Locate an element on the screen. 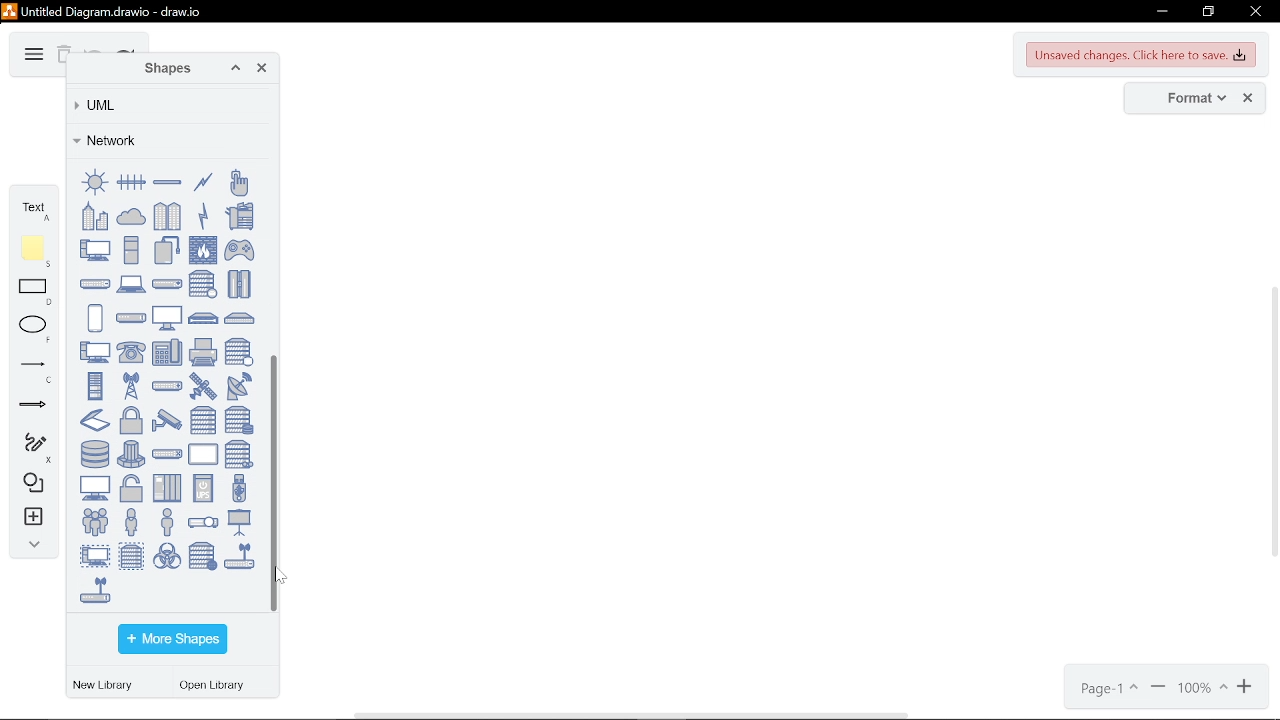  virtual server is located at coordinates (131, 555).